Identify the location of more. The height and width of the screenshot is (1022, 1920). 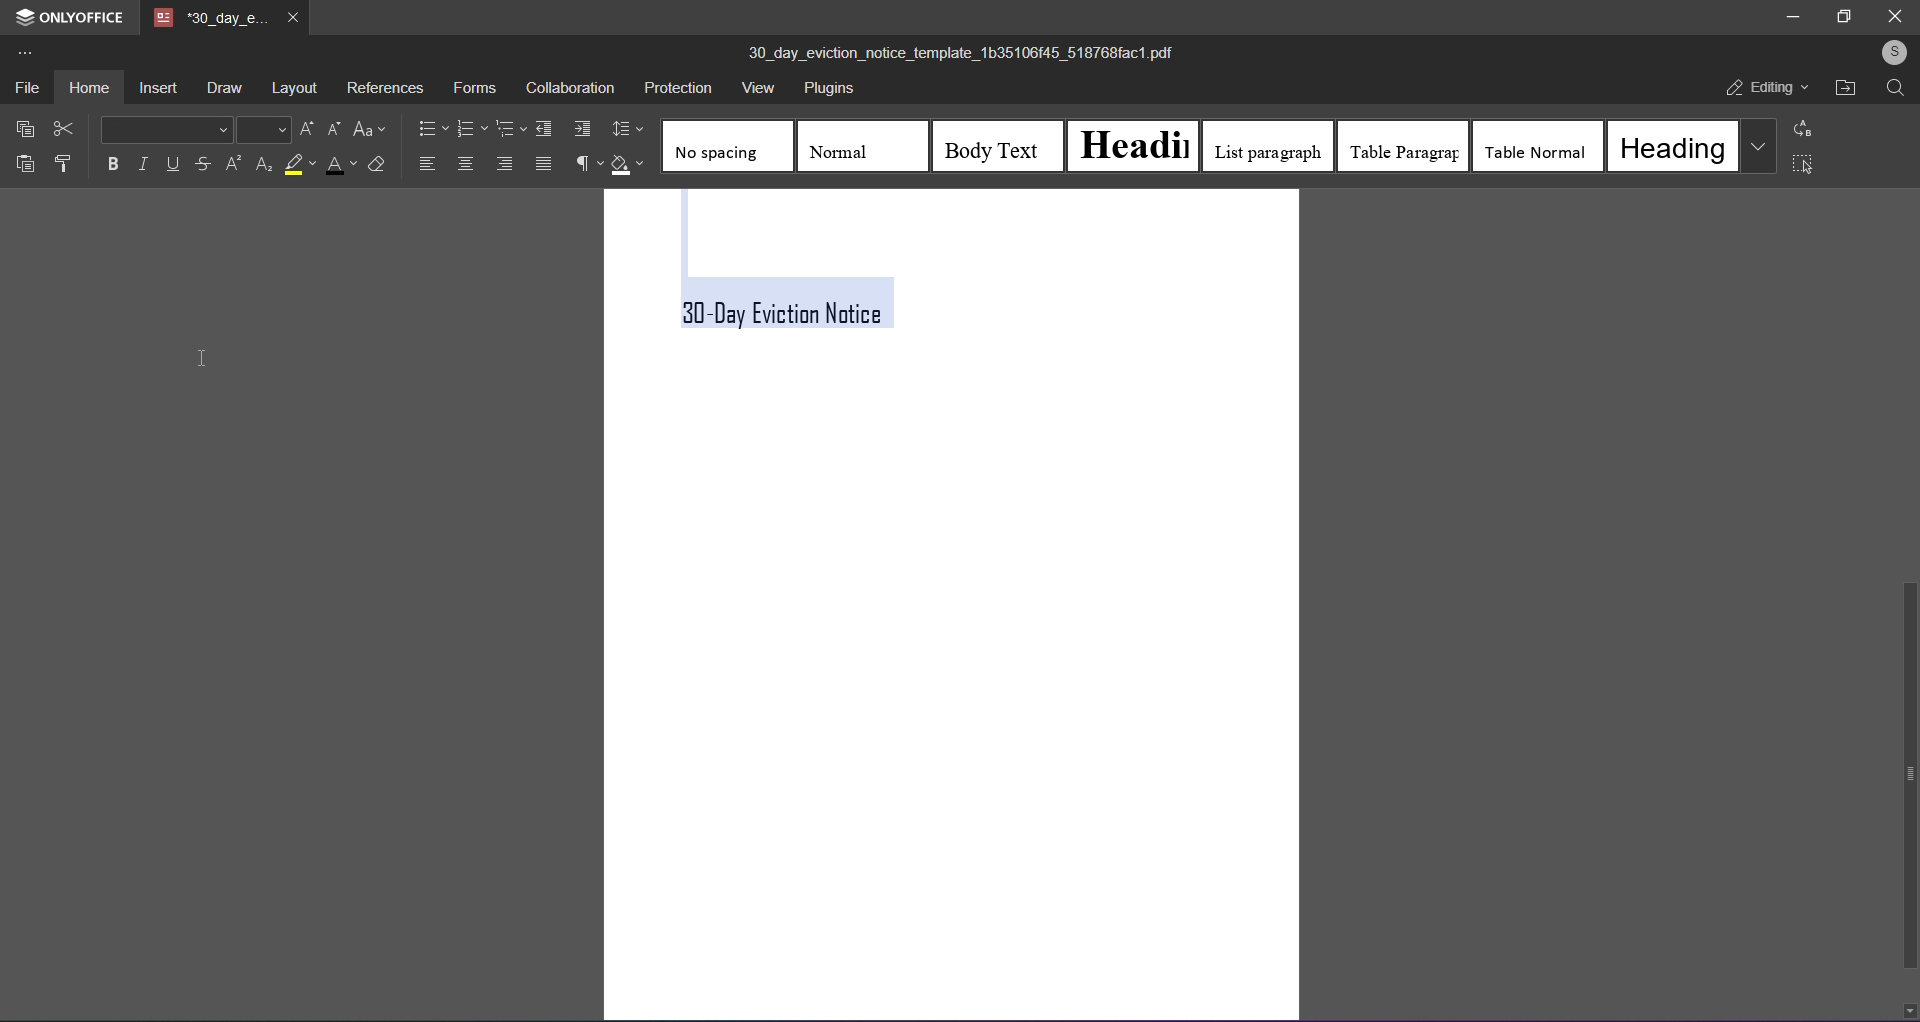
(1757, 145).